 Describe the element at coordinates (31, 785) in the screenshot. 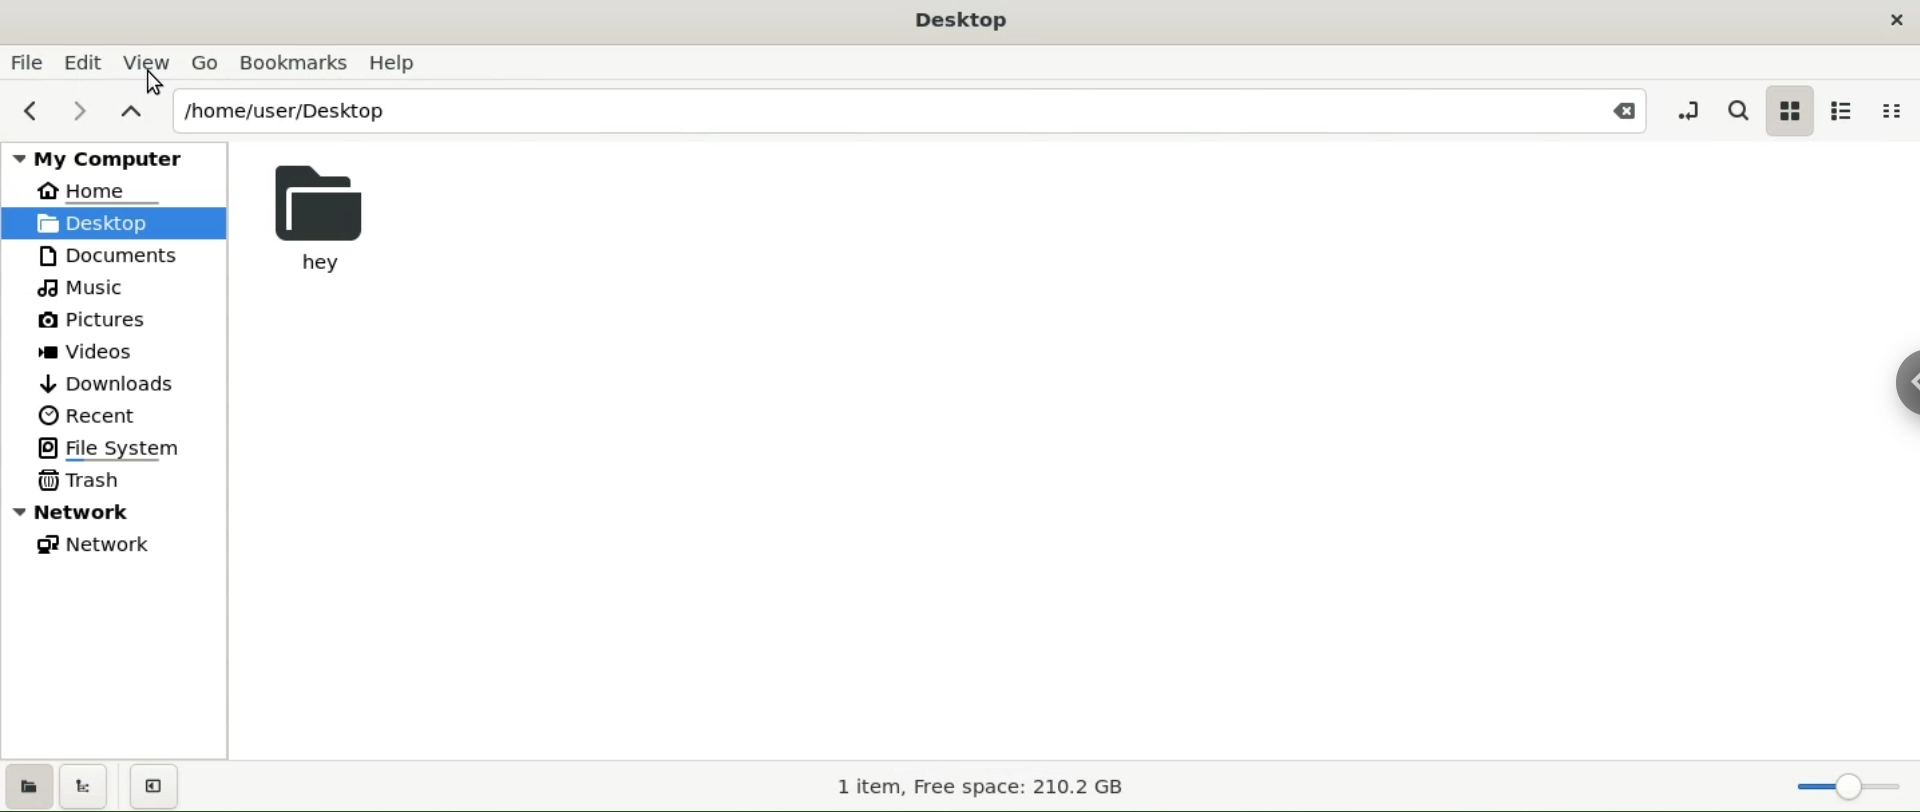

I see `show places` at that location.